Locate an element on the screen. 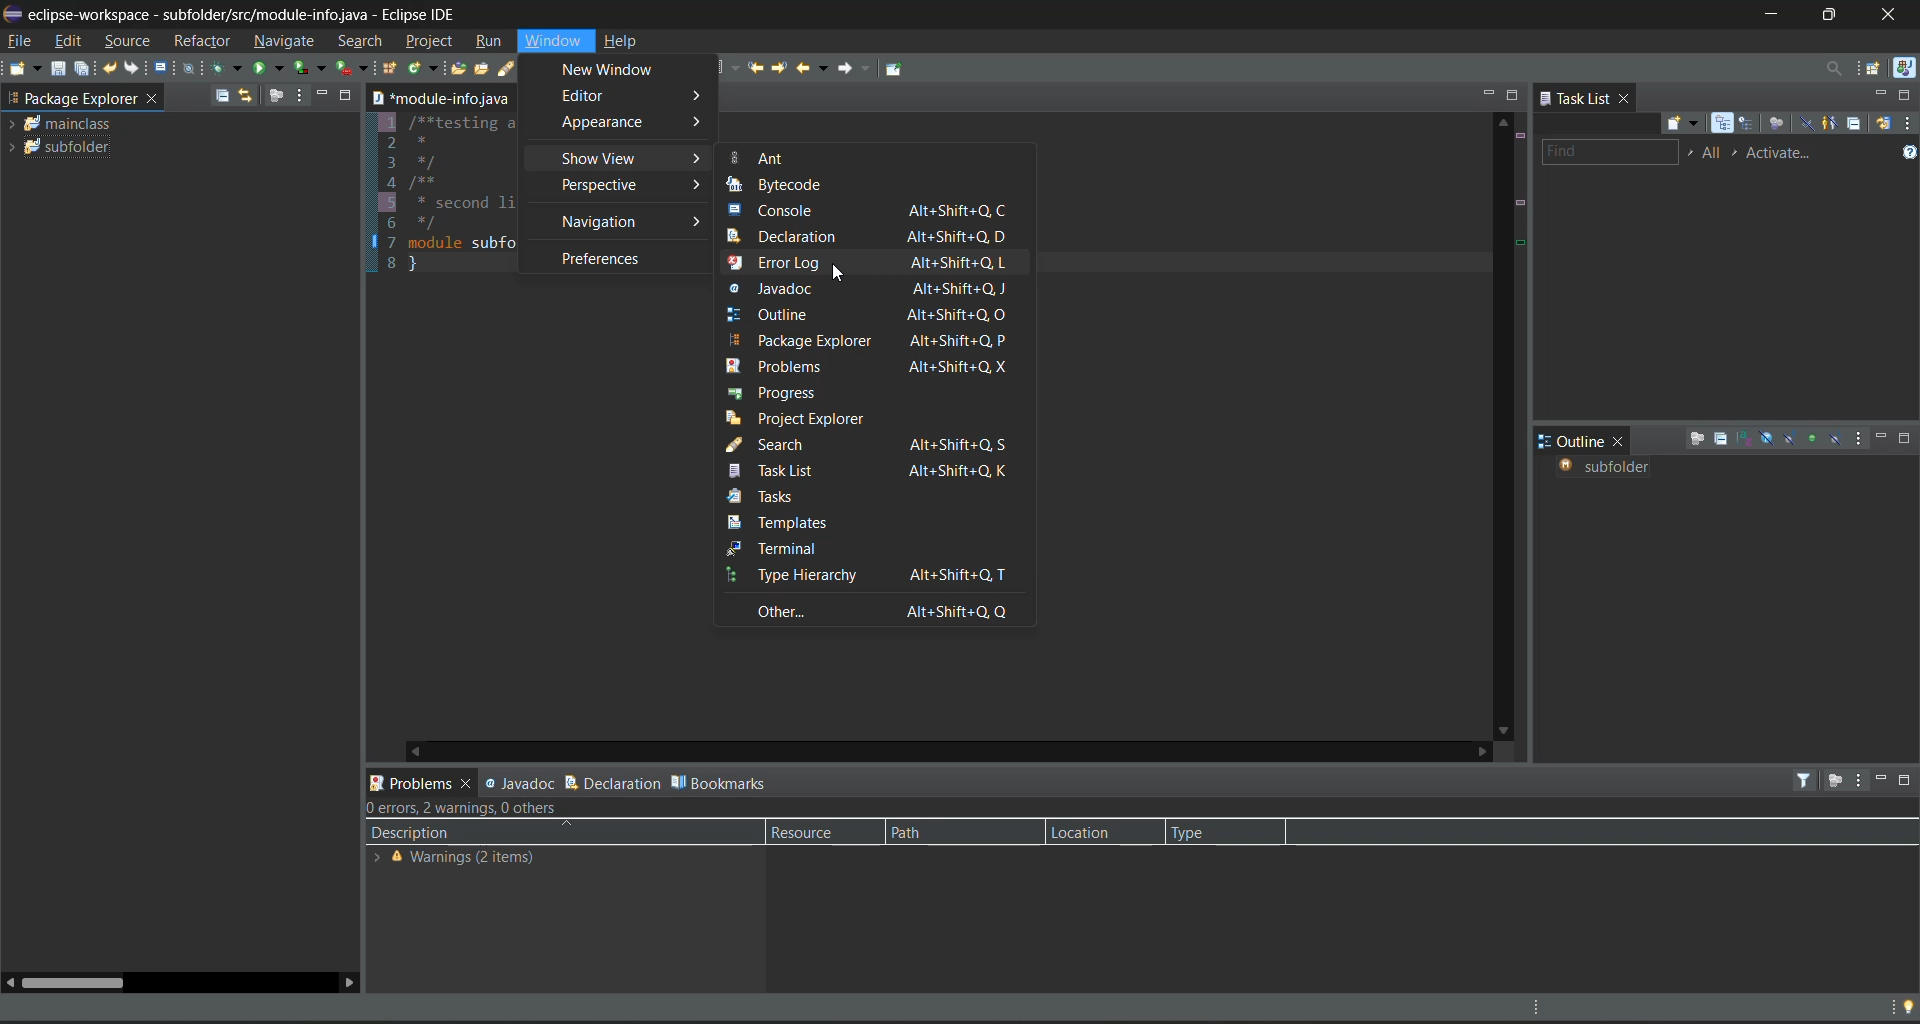 This screenshot has width=1920, height=1024. tasks is located at coordinates (782, 499).